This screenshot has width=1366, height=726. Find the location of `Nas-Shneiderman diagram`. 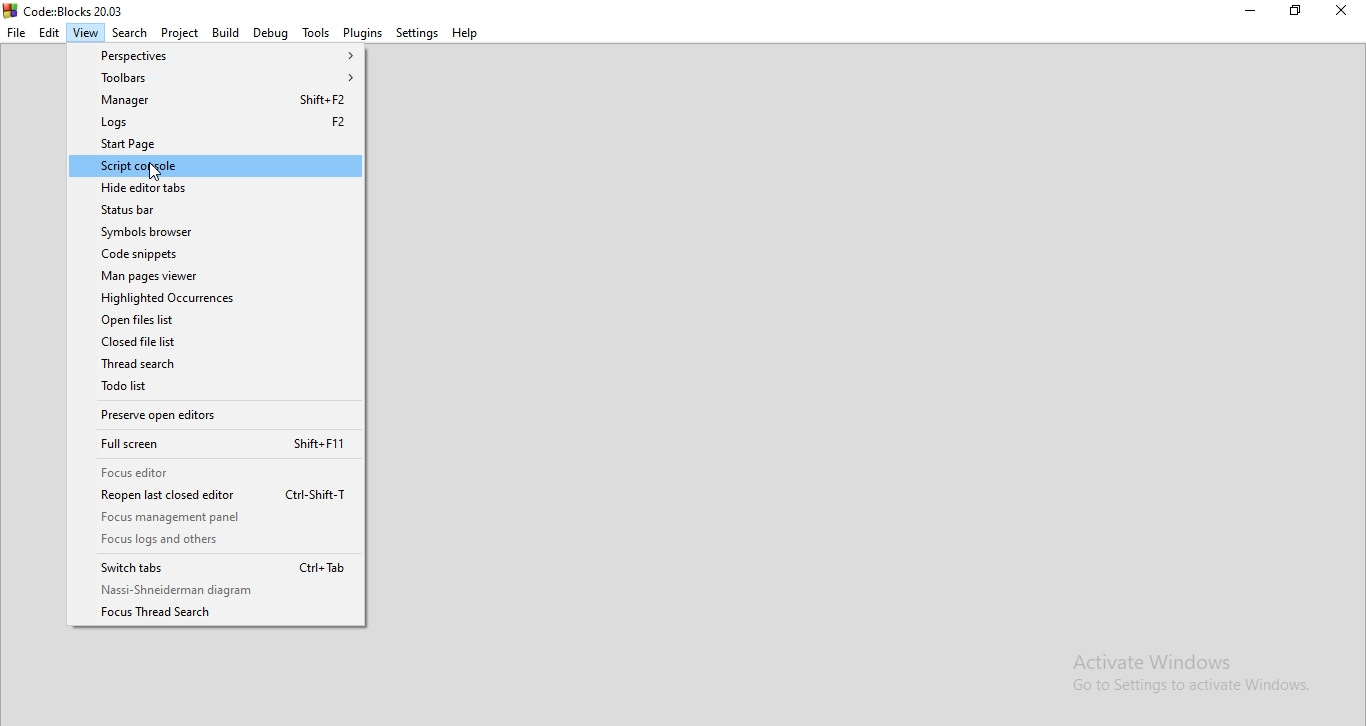

Nas-Shneiderman diagram is located at coordinates (216, 590).